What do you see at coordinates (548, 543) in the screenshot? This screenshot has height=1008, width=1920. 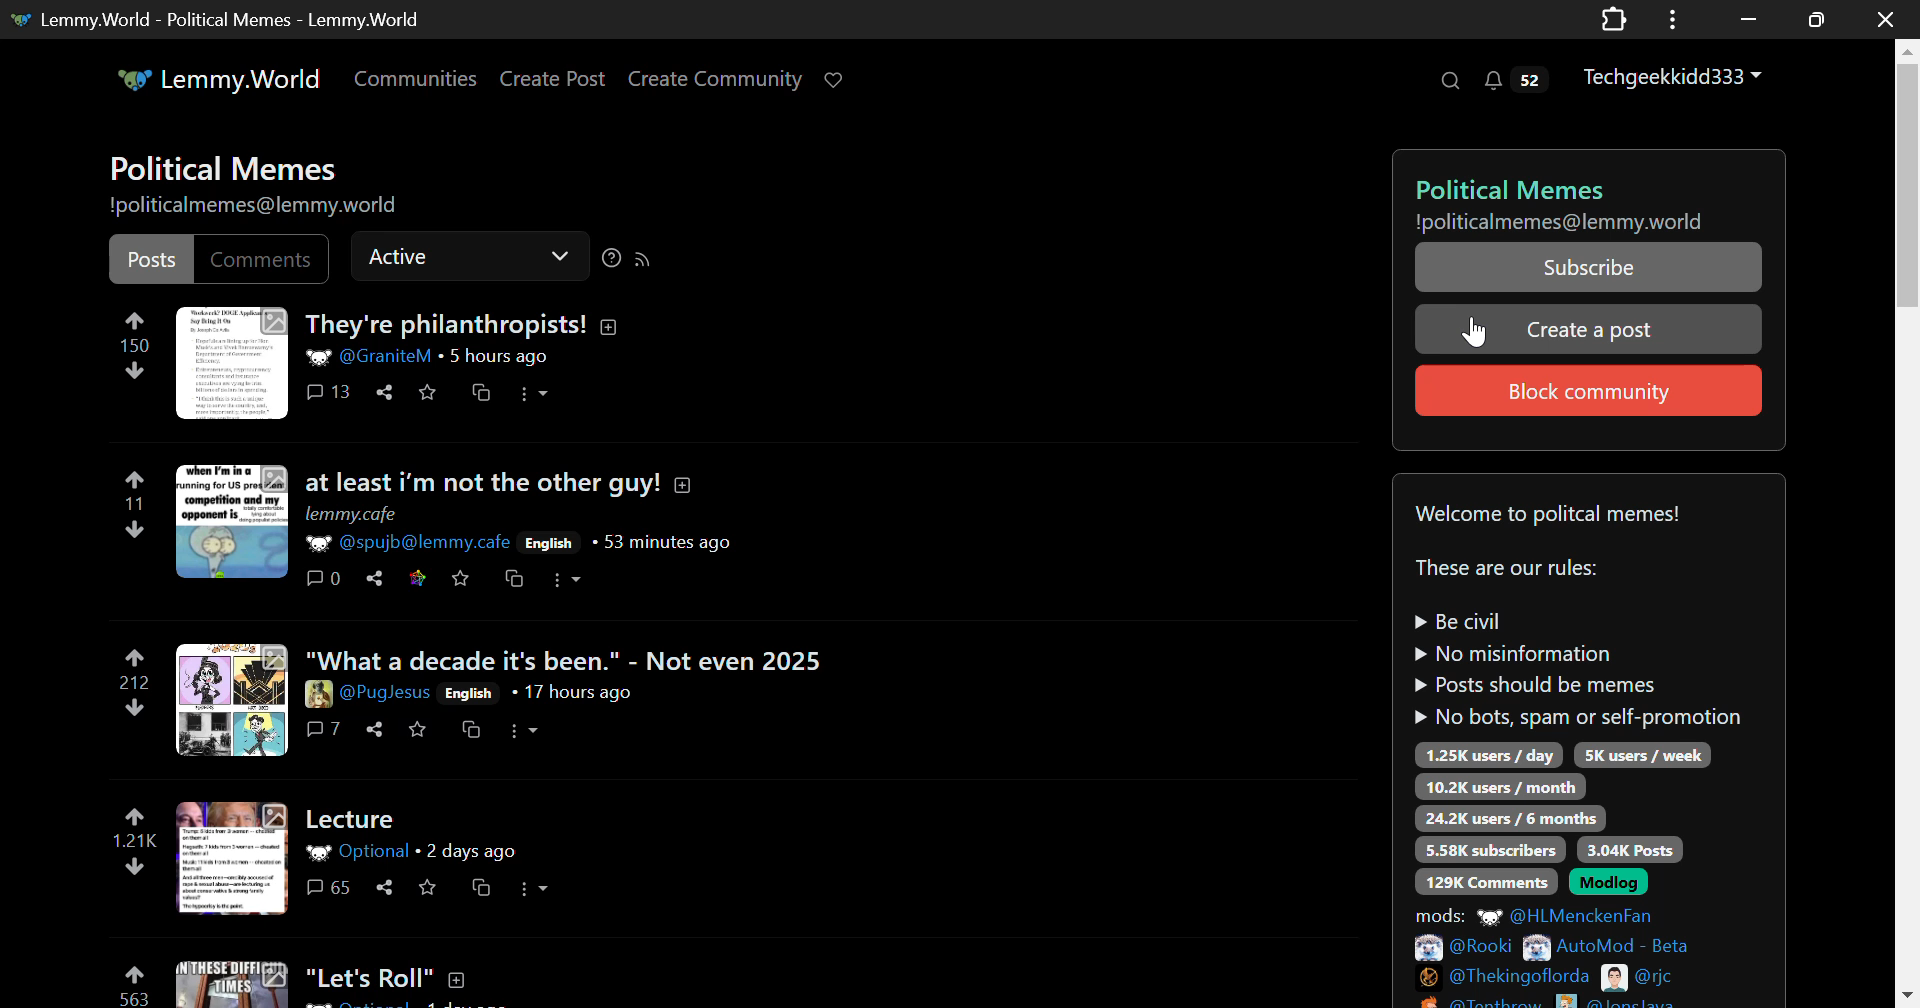 I see `English` at bounding box center [548, 543].